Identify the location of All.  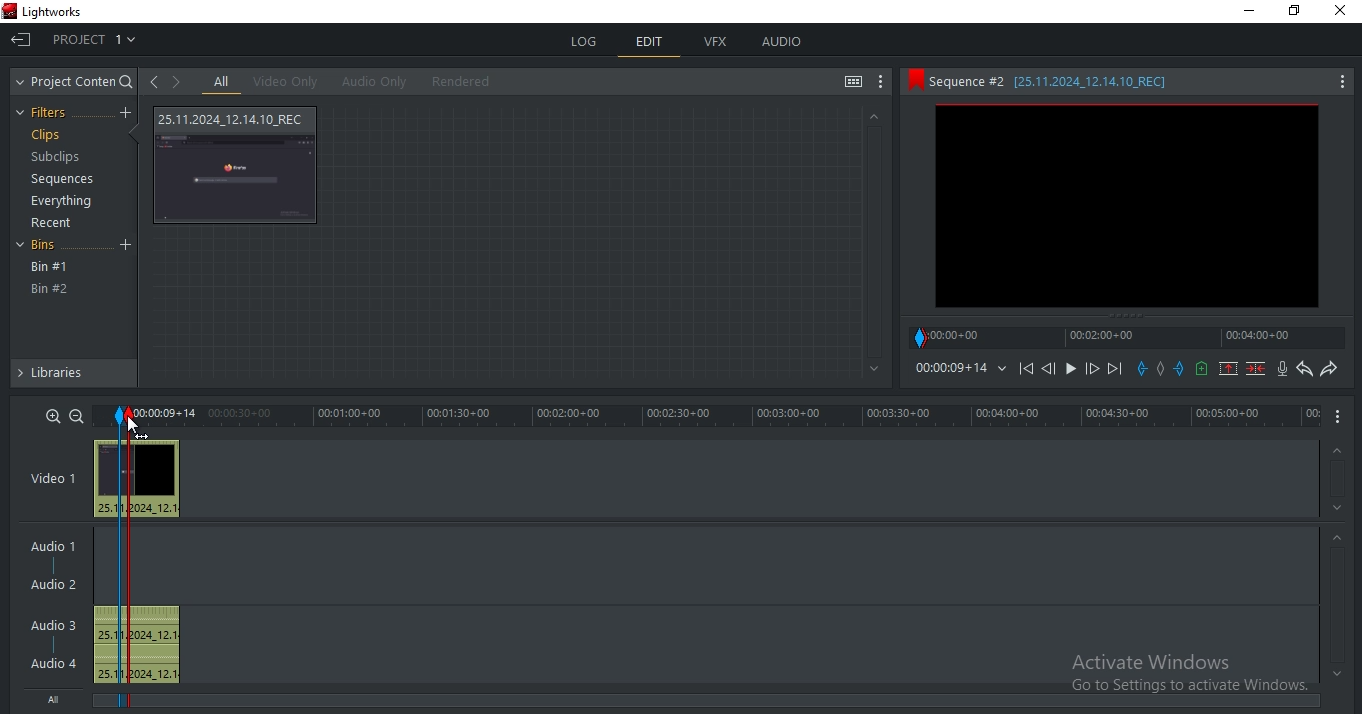
(59, 701).